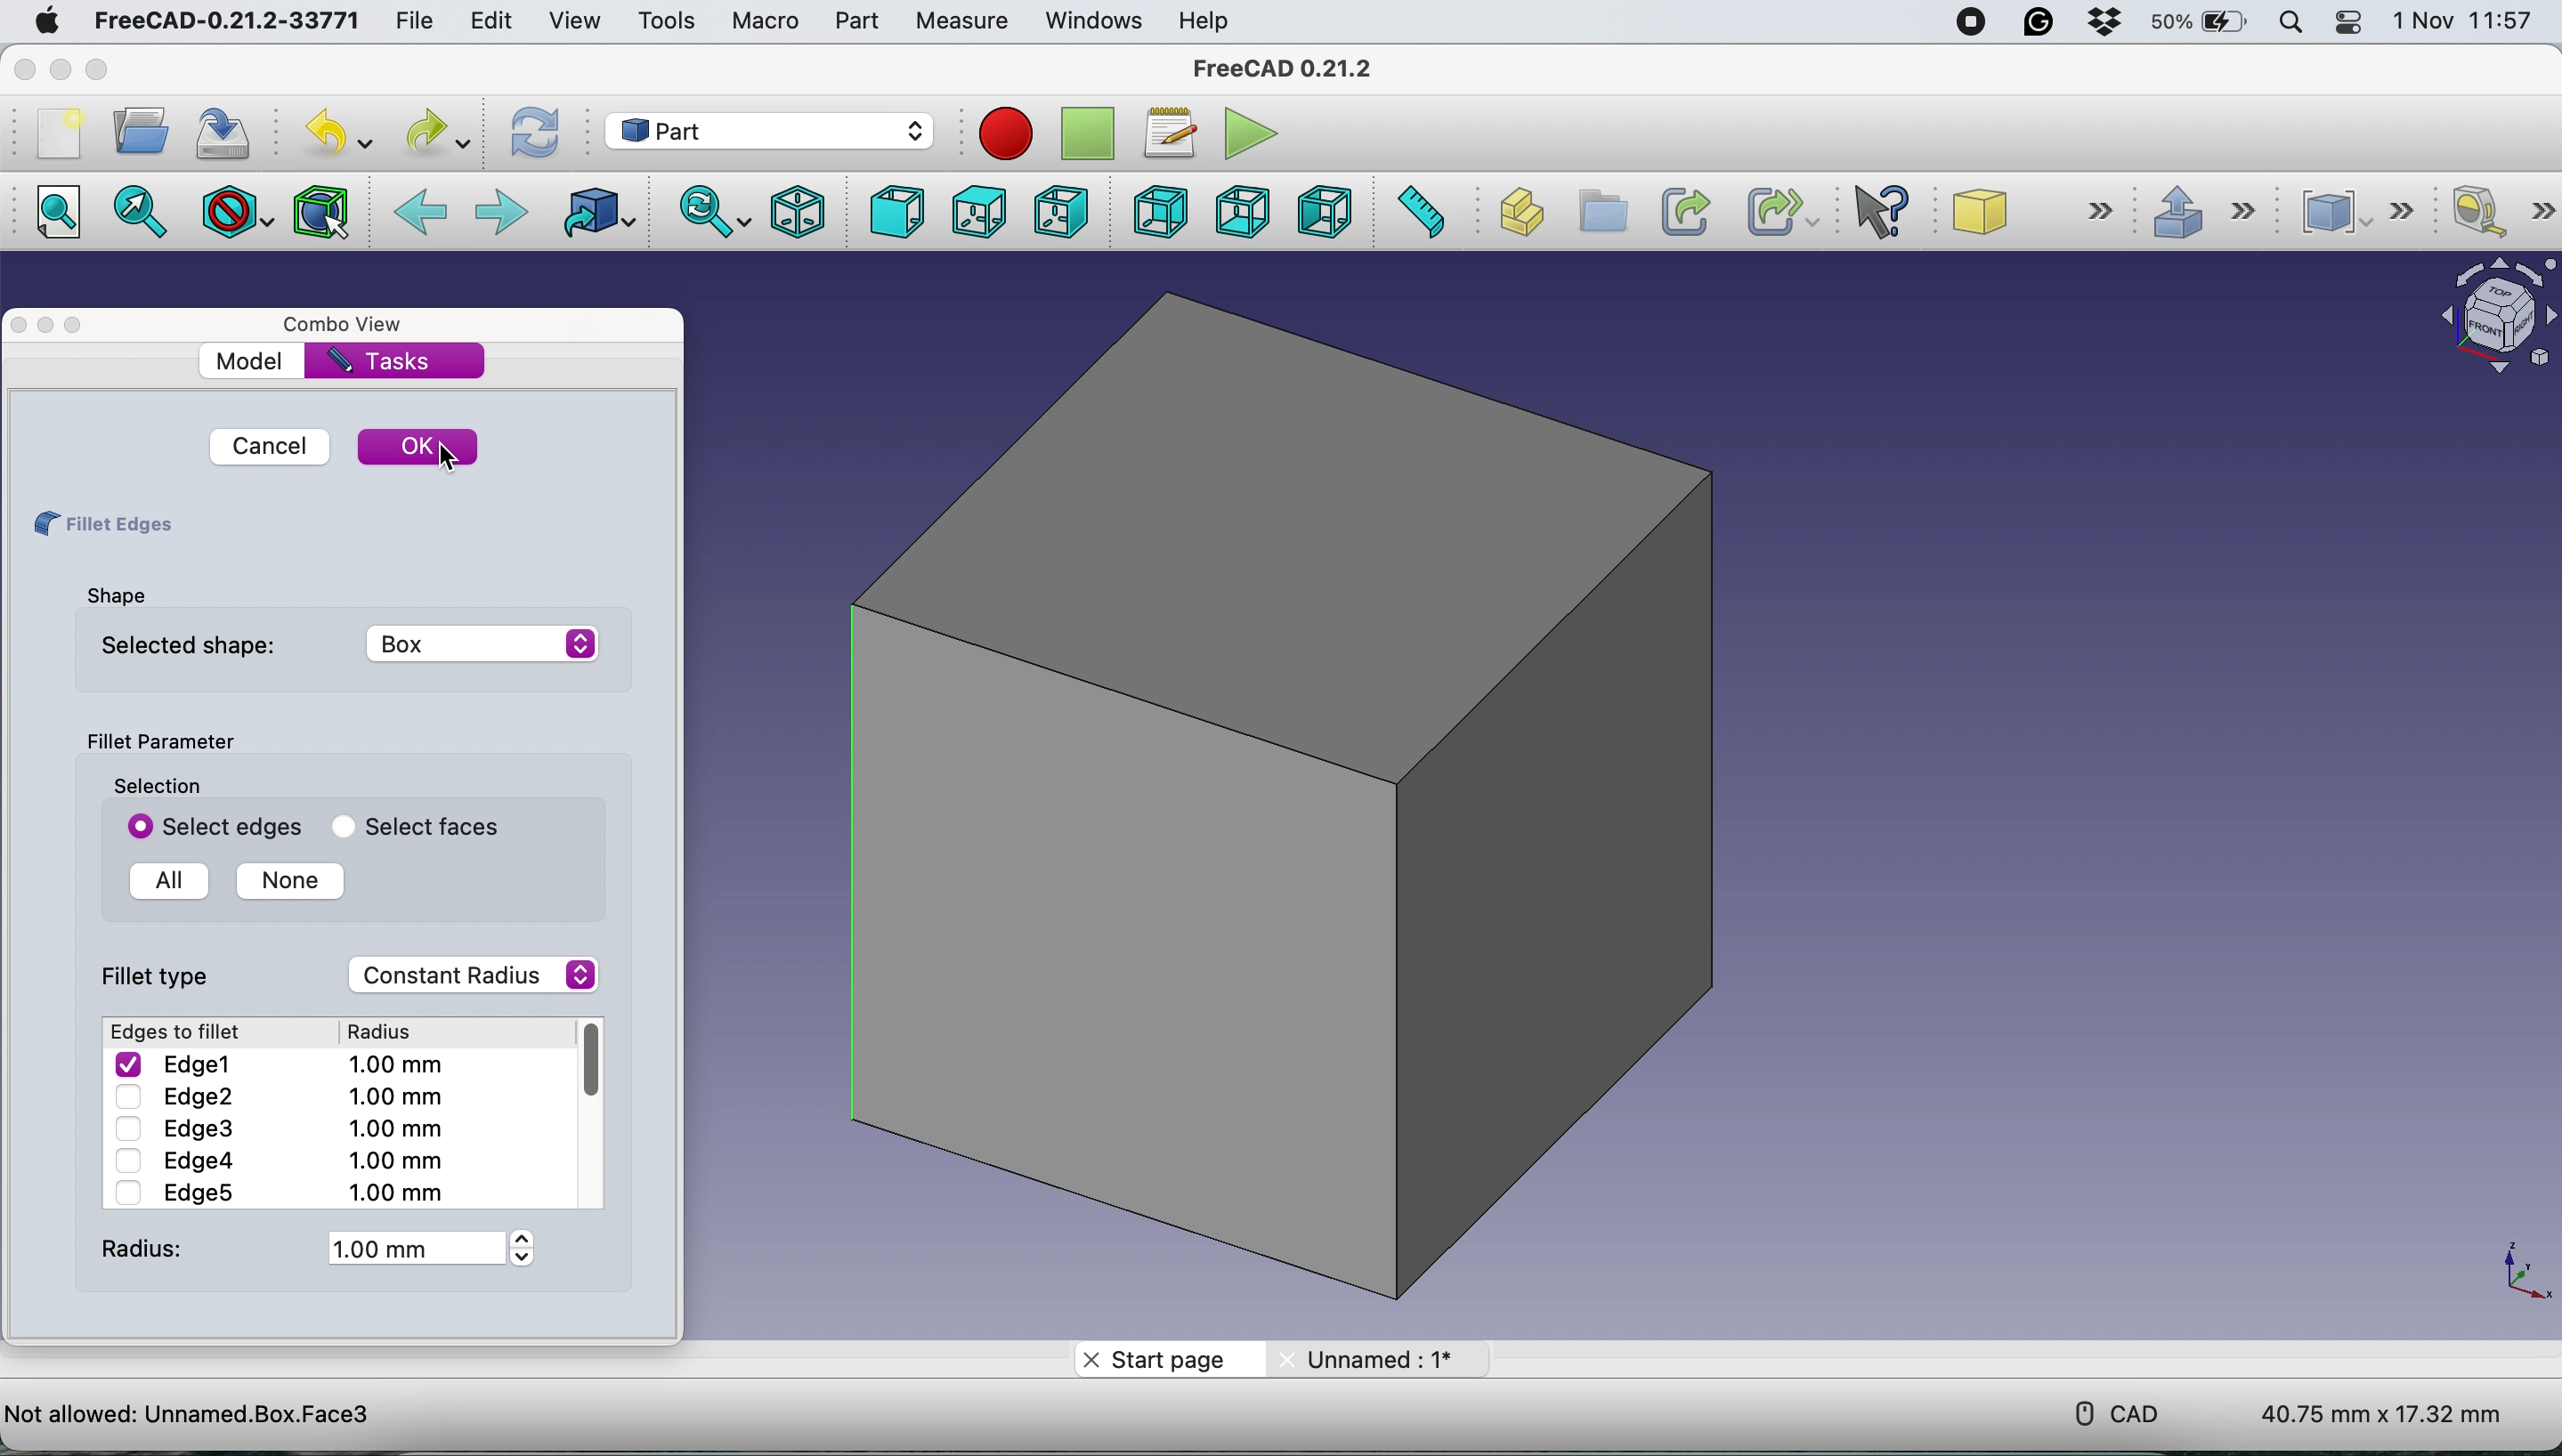 Image resolution: width=2562 pixels, height=1456 pixels. I want to click on Cancel, so click(262, 446).